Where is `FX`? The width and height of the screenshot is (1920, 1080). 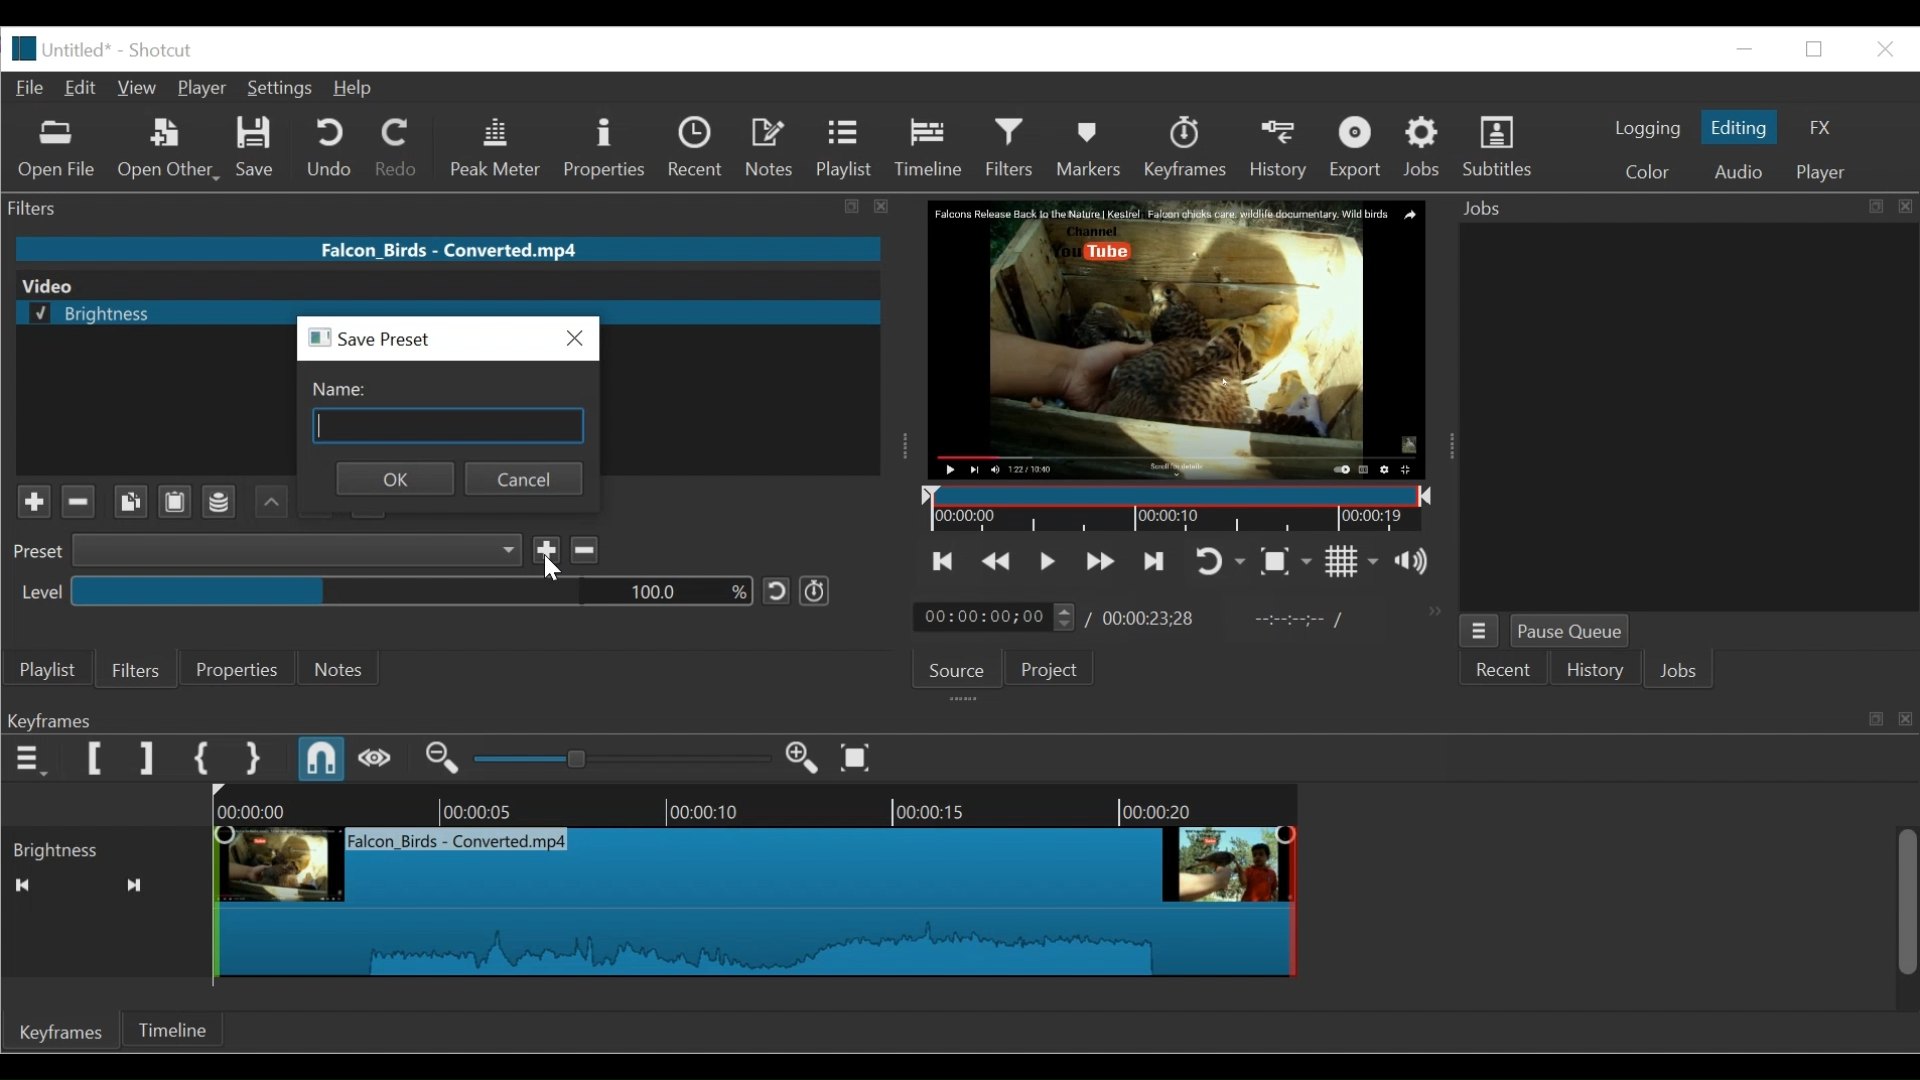
FX is located at coordinates (1820, 128).